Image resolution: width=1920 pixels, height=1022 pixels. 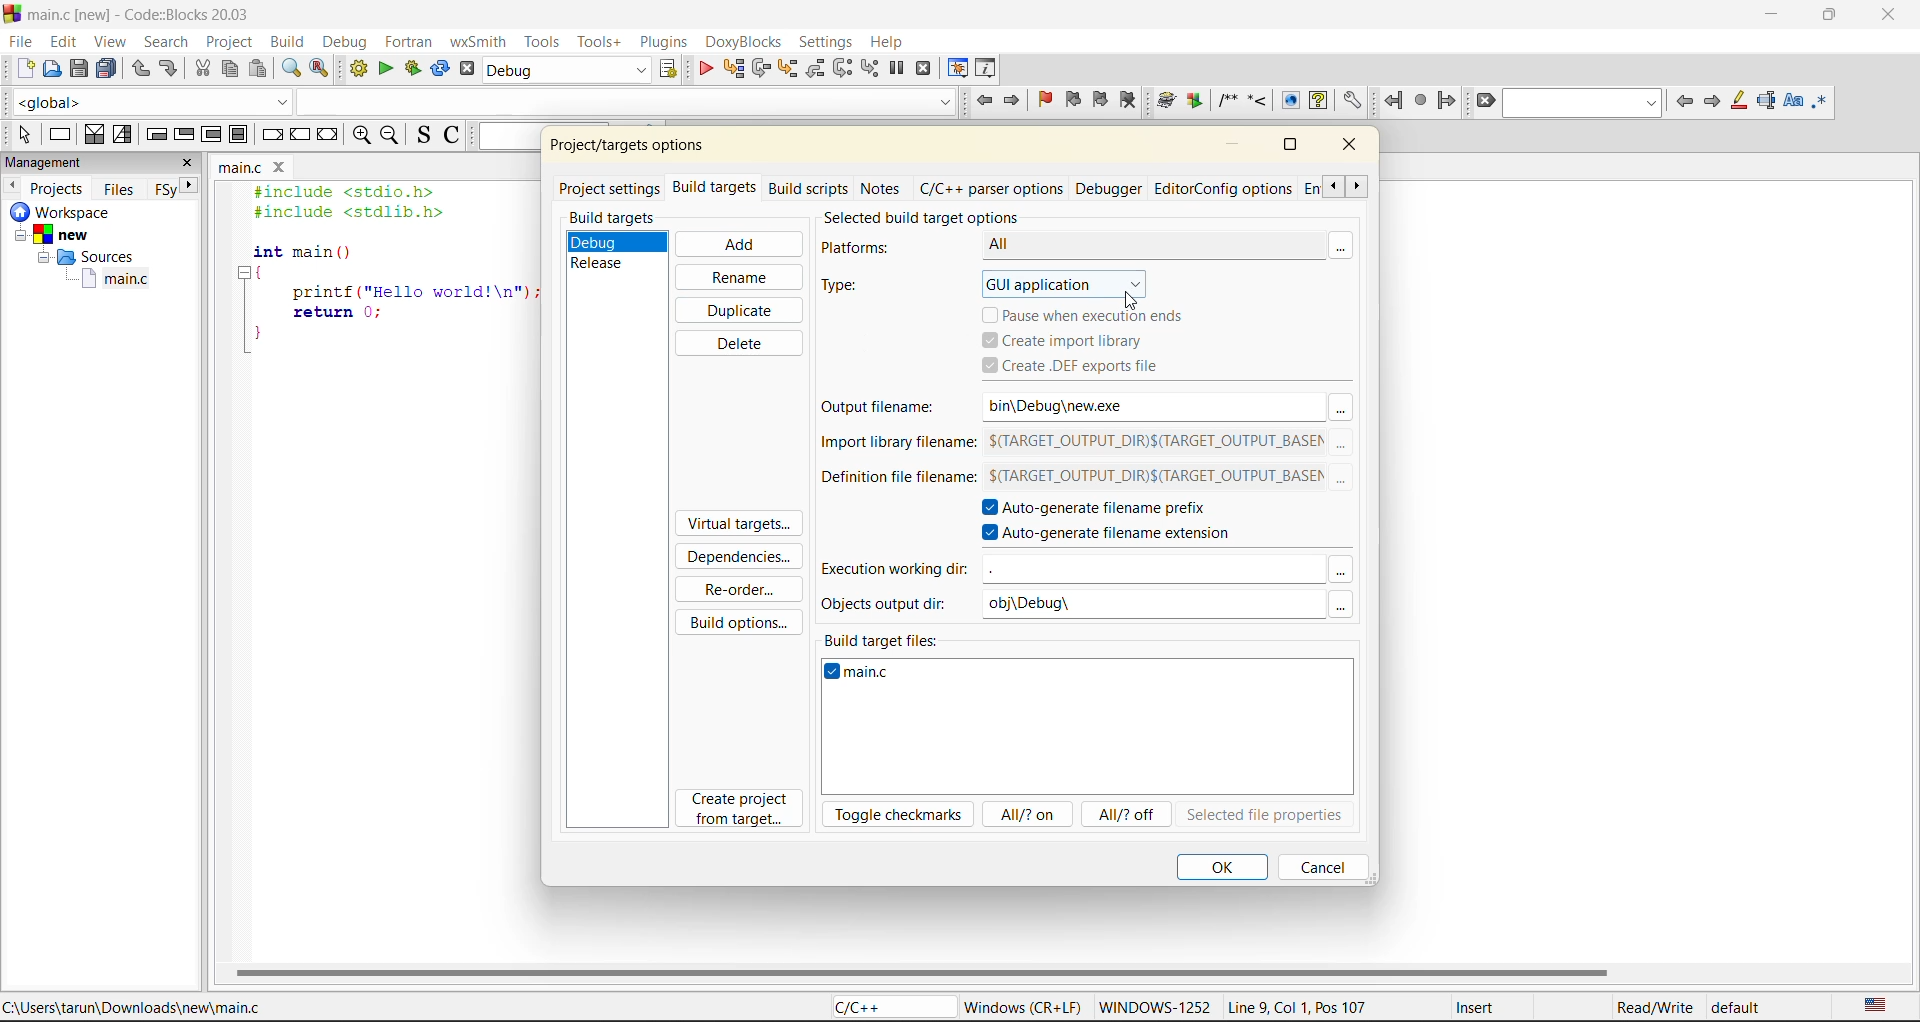 What do you see at coordinates (261, 70) in the screenshot?
I see `paste` at bounding box center [261, 70].